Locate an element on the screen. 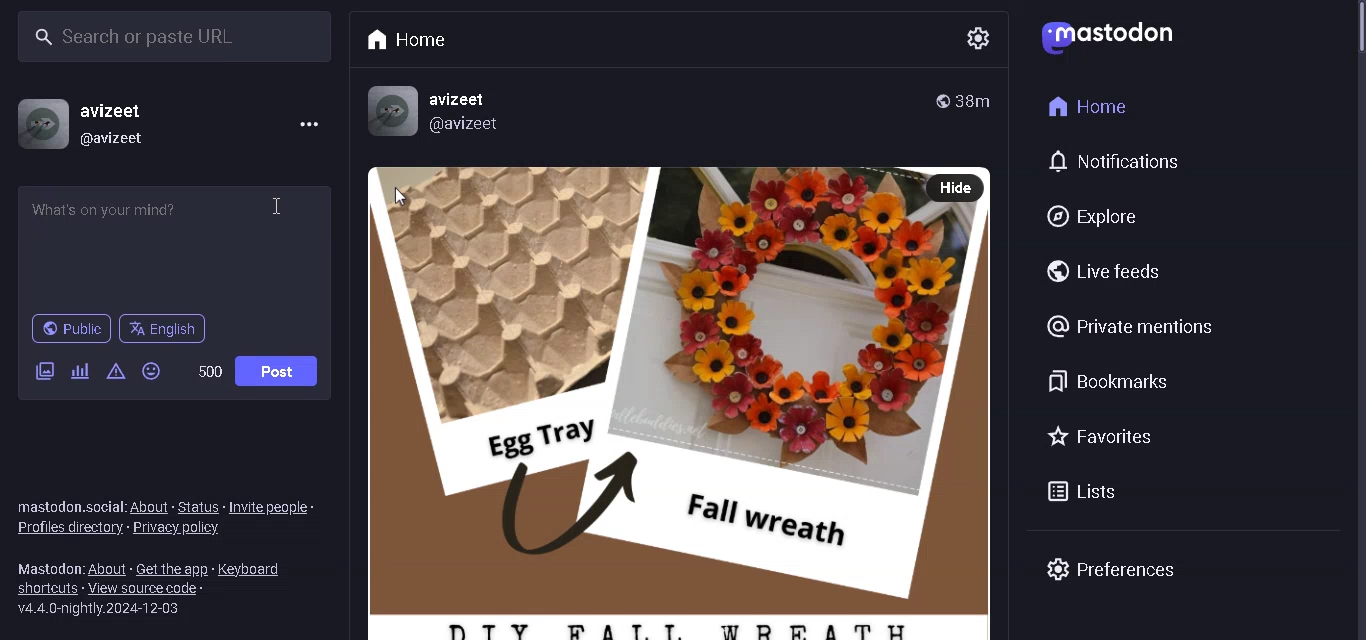 This screenshot has height=640, width=1366. post is located at coordinates (279, 369).